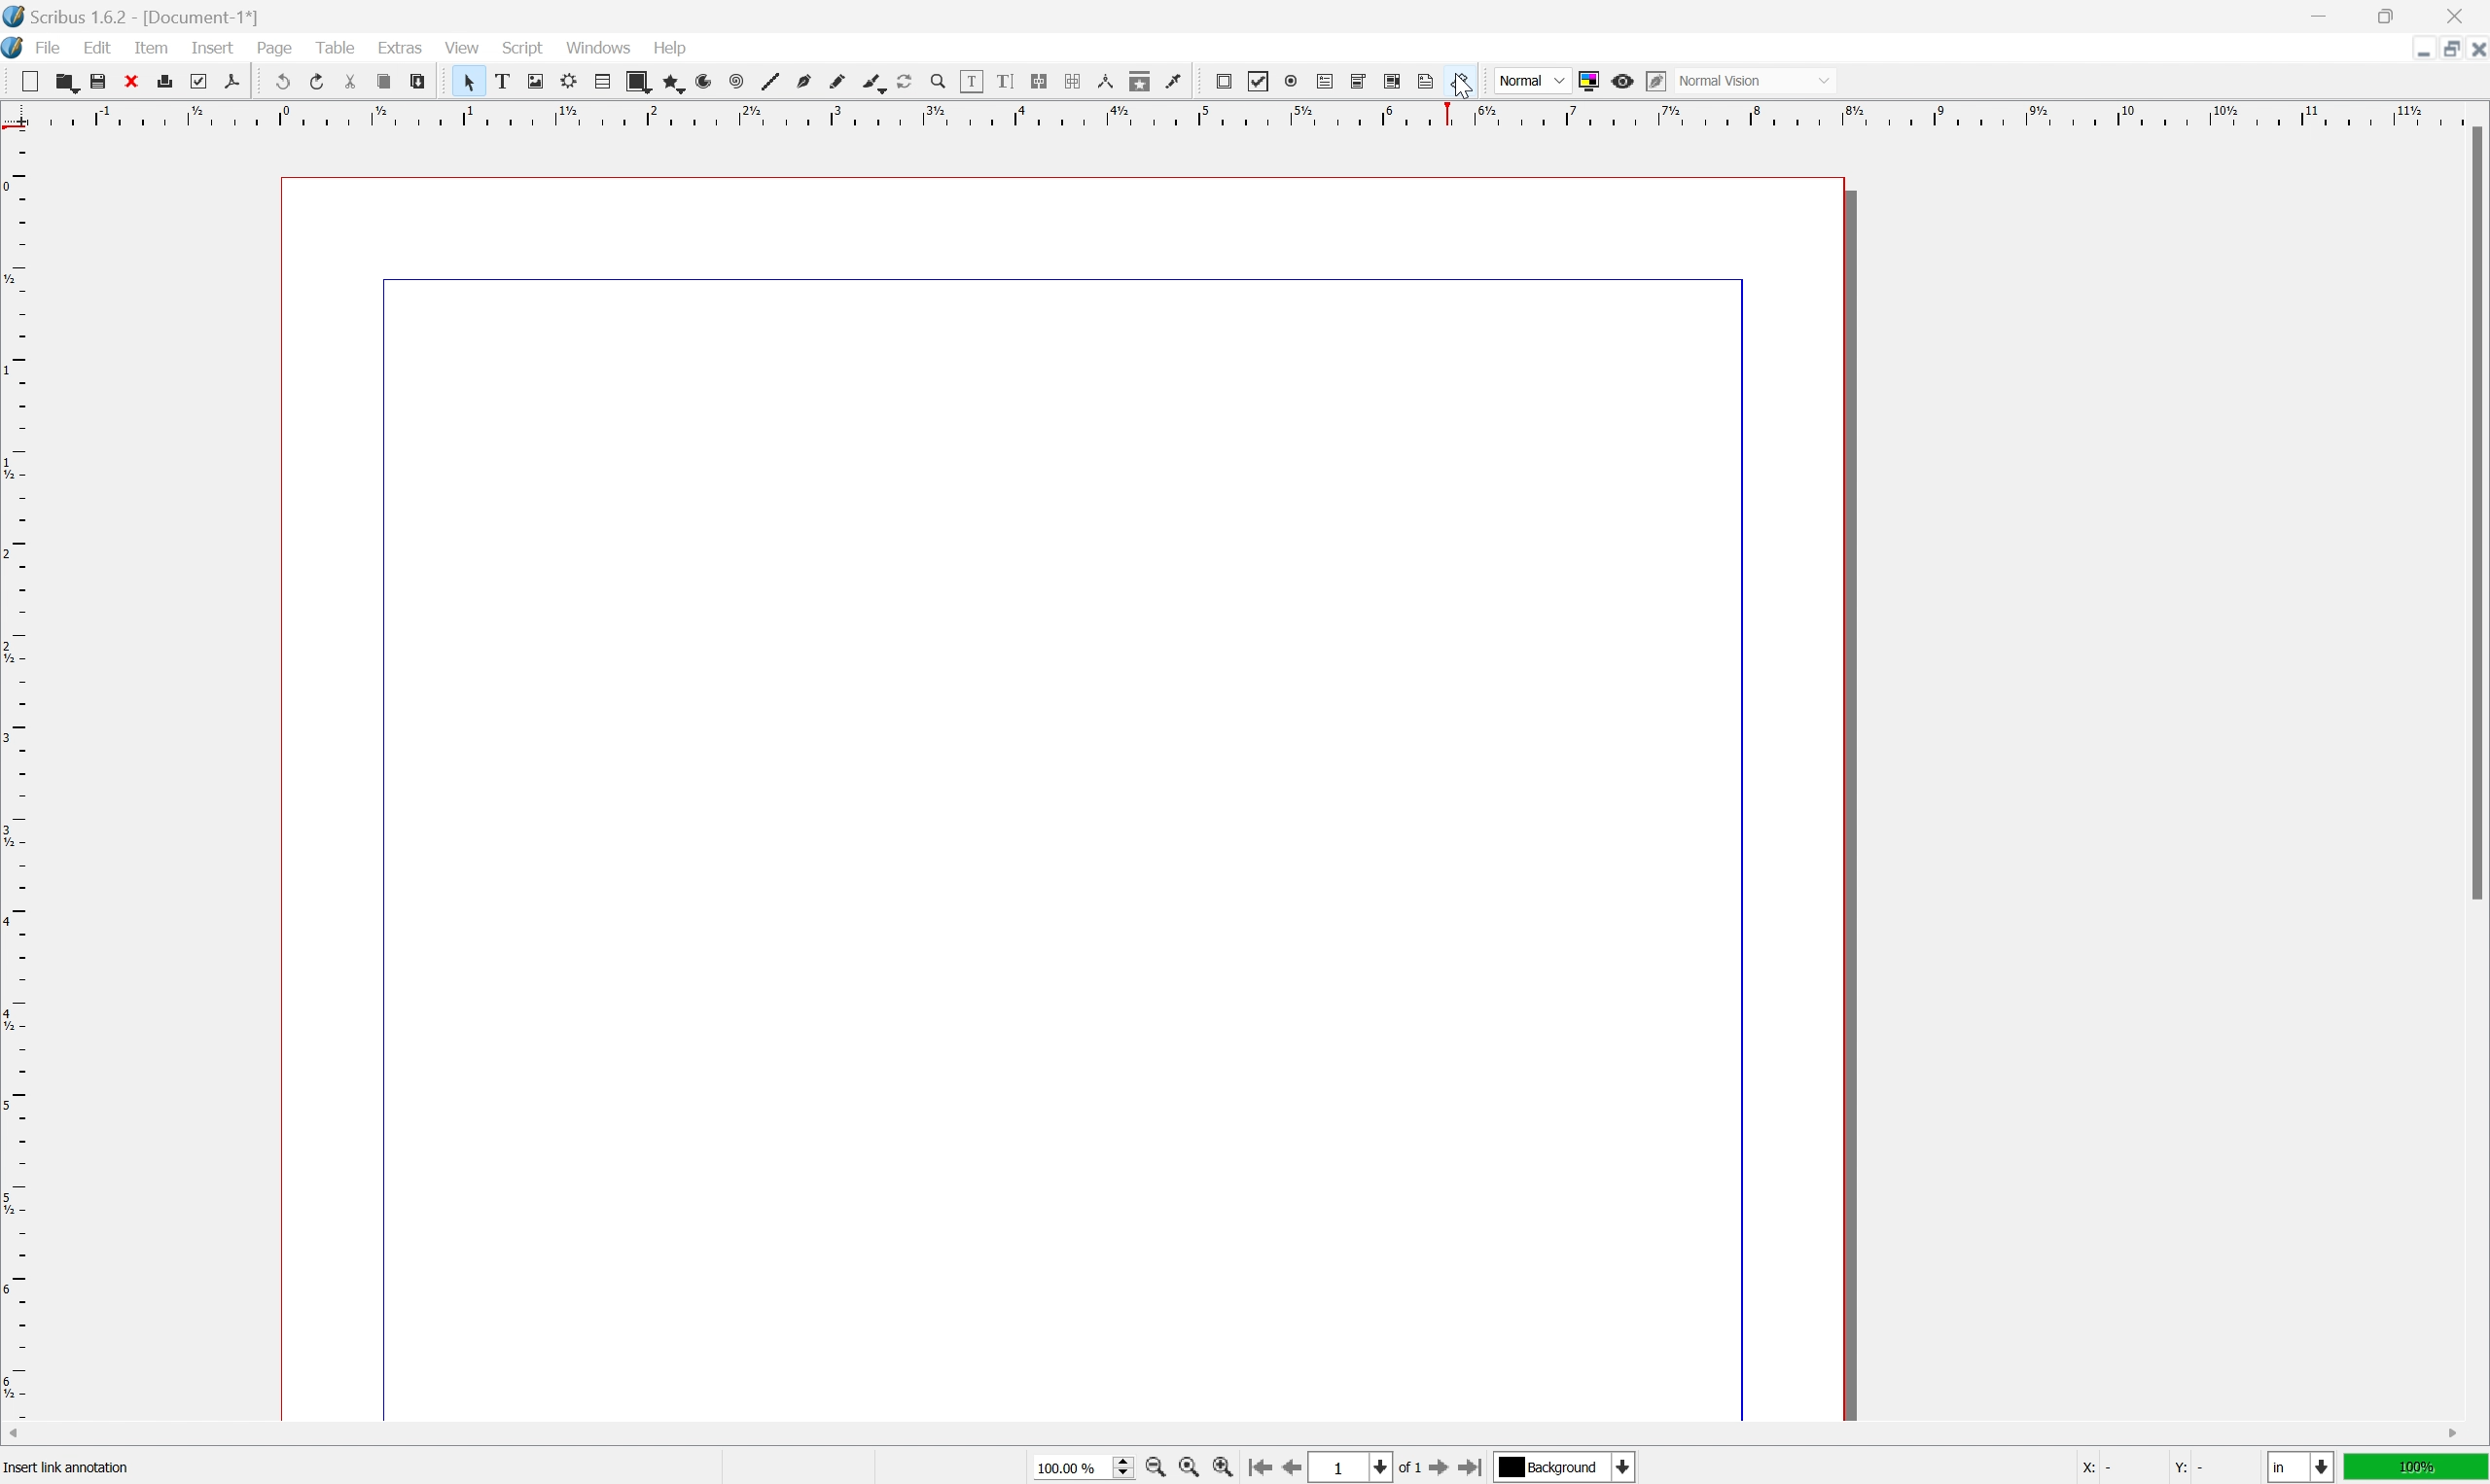 This screenshot has width=2490, height=1484. I want to click on zoom out, so click(1153, 1468).